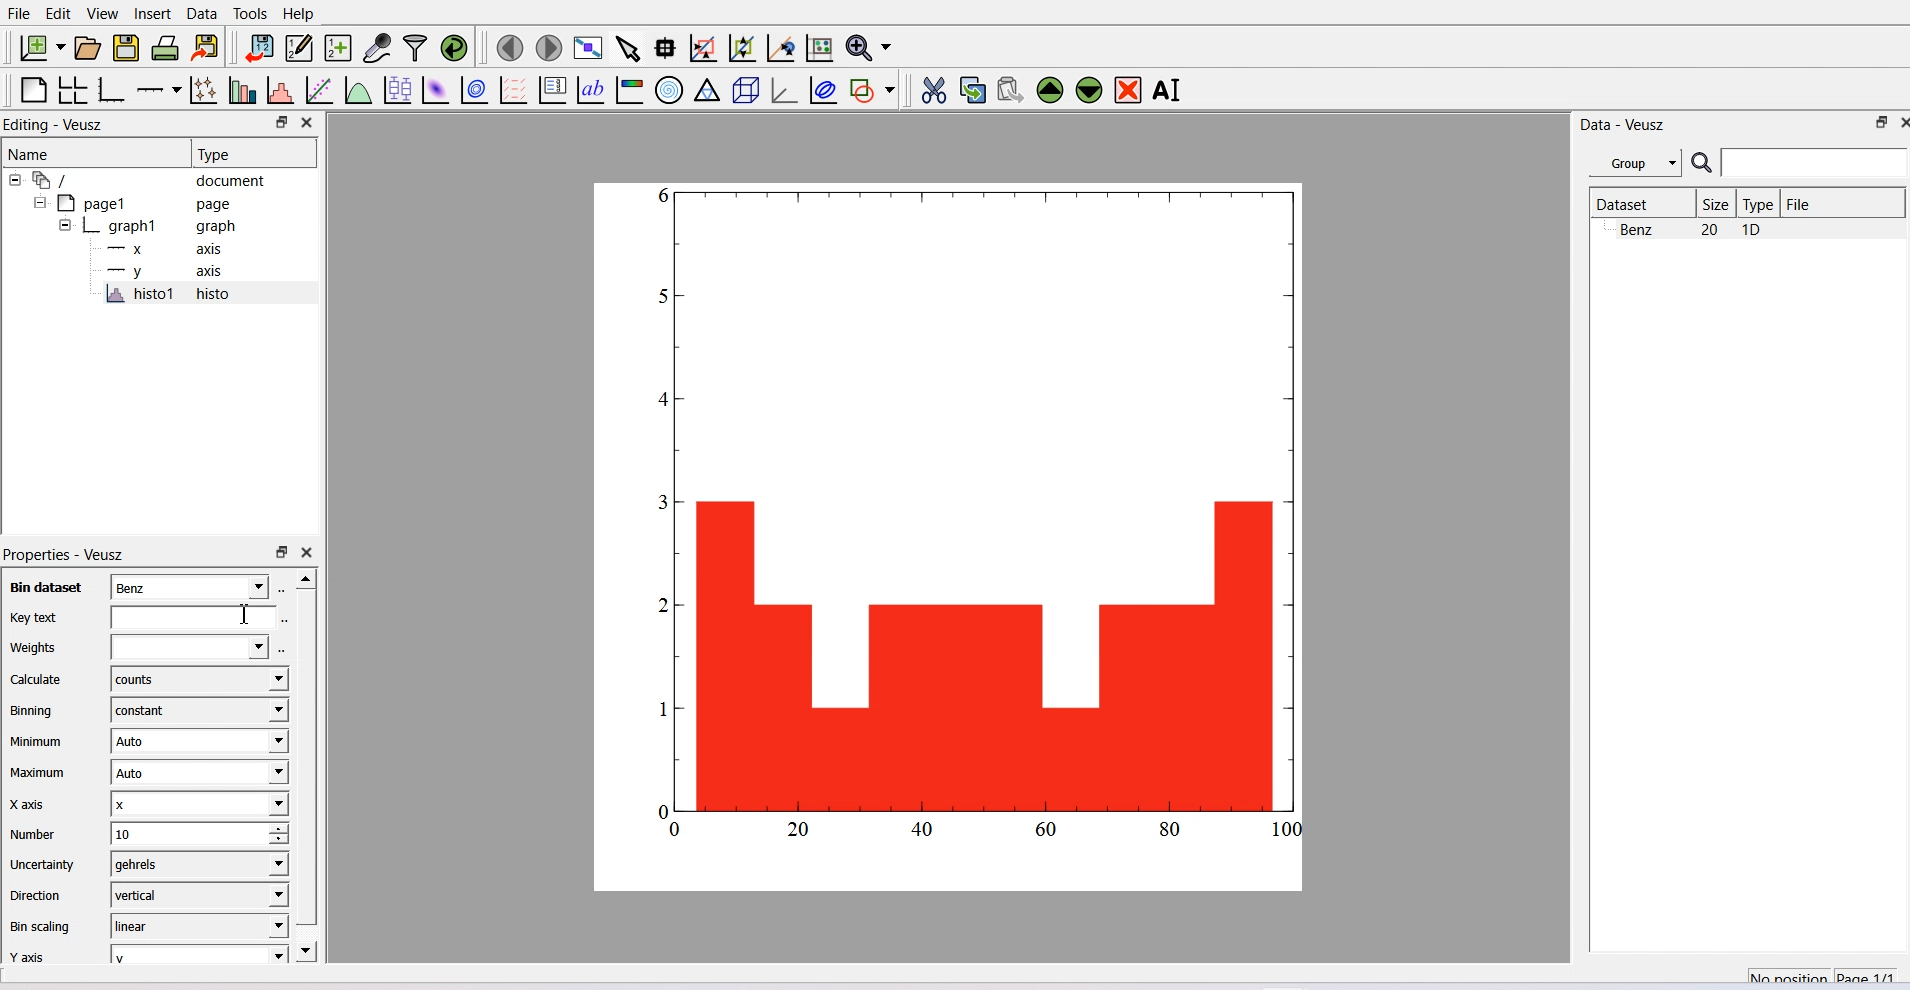 The width and height of the screenshot is (1910, 990). I want to click on Vertical scroll bar, so click(307, 756).